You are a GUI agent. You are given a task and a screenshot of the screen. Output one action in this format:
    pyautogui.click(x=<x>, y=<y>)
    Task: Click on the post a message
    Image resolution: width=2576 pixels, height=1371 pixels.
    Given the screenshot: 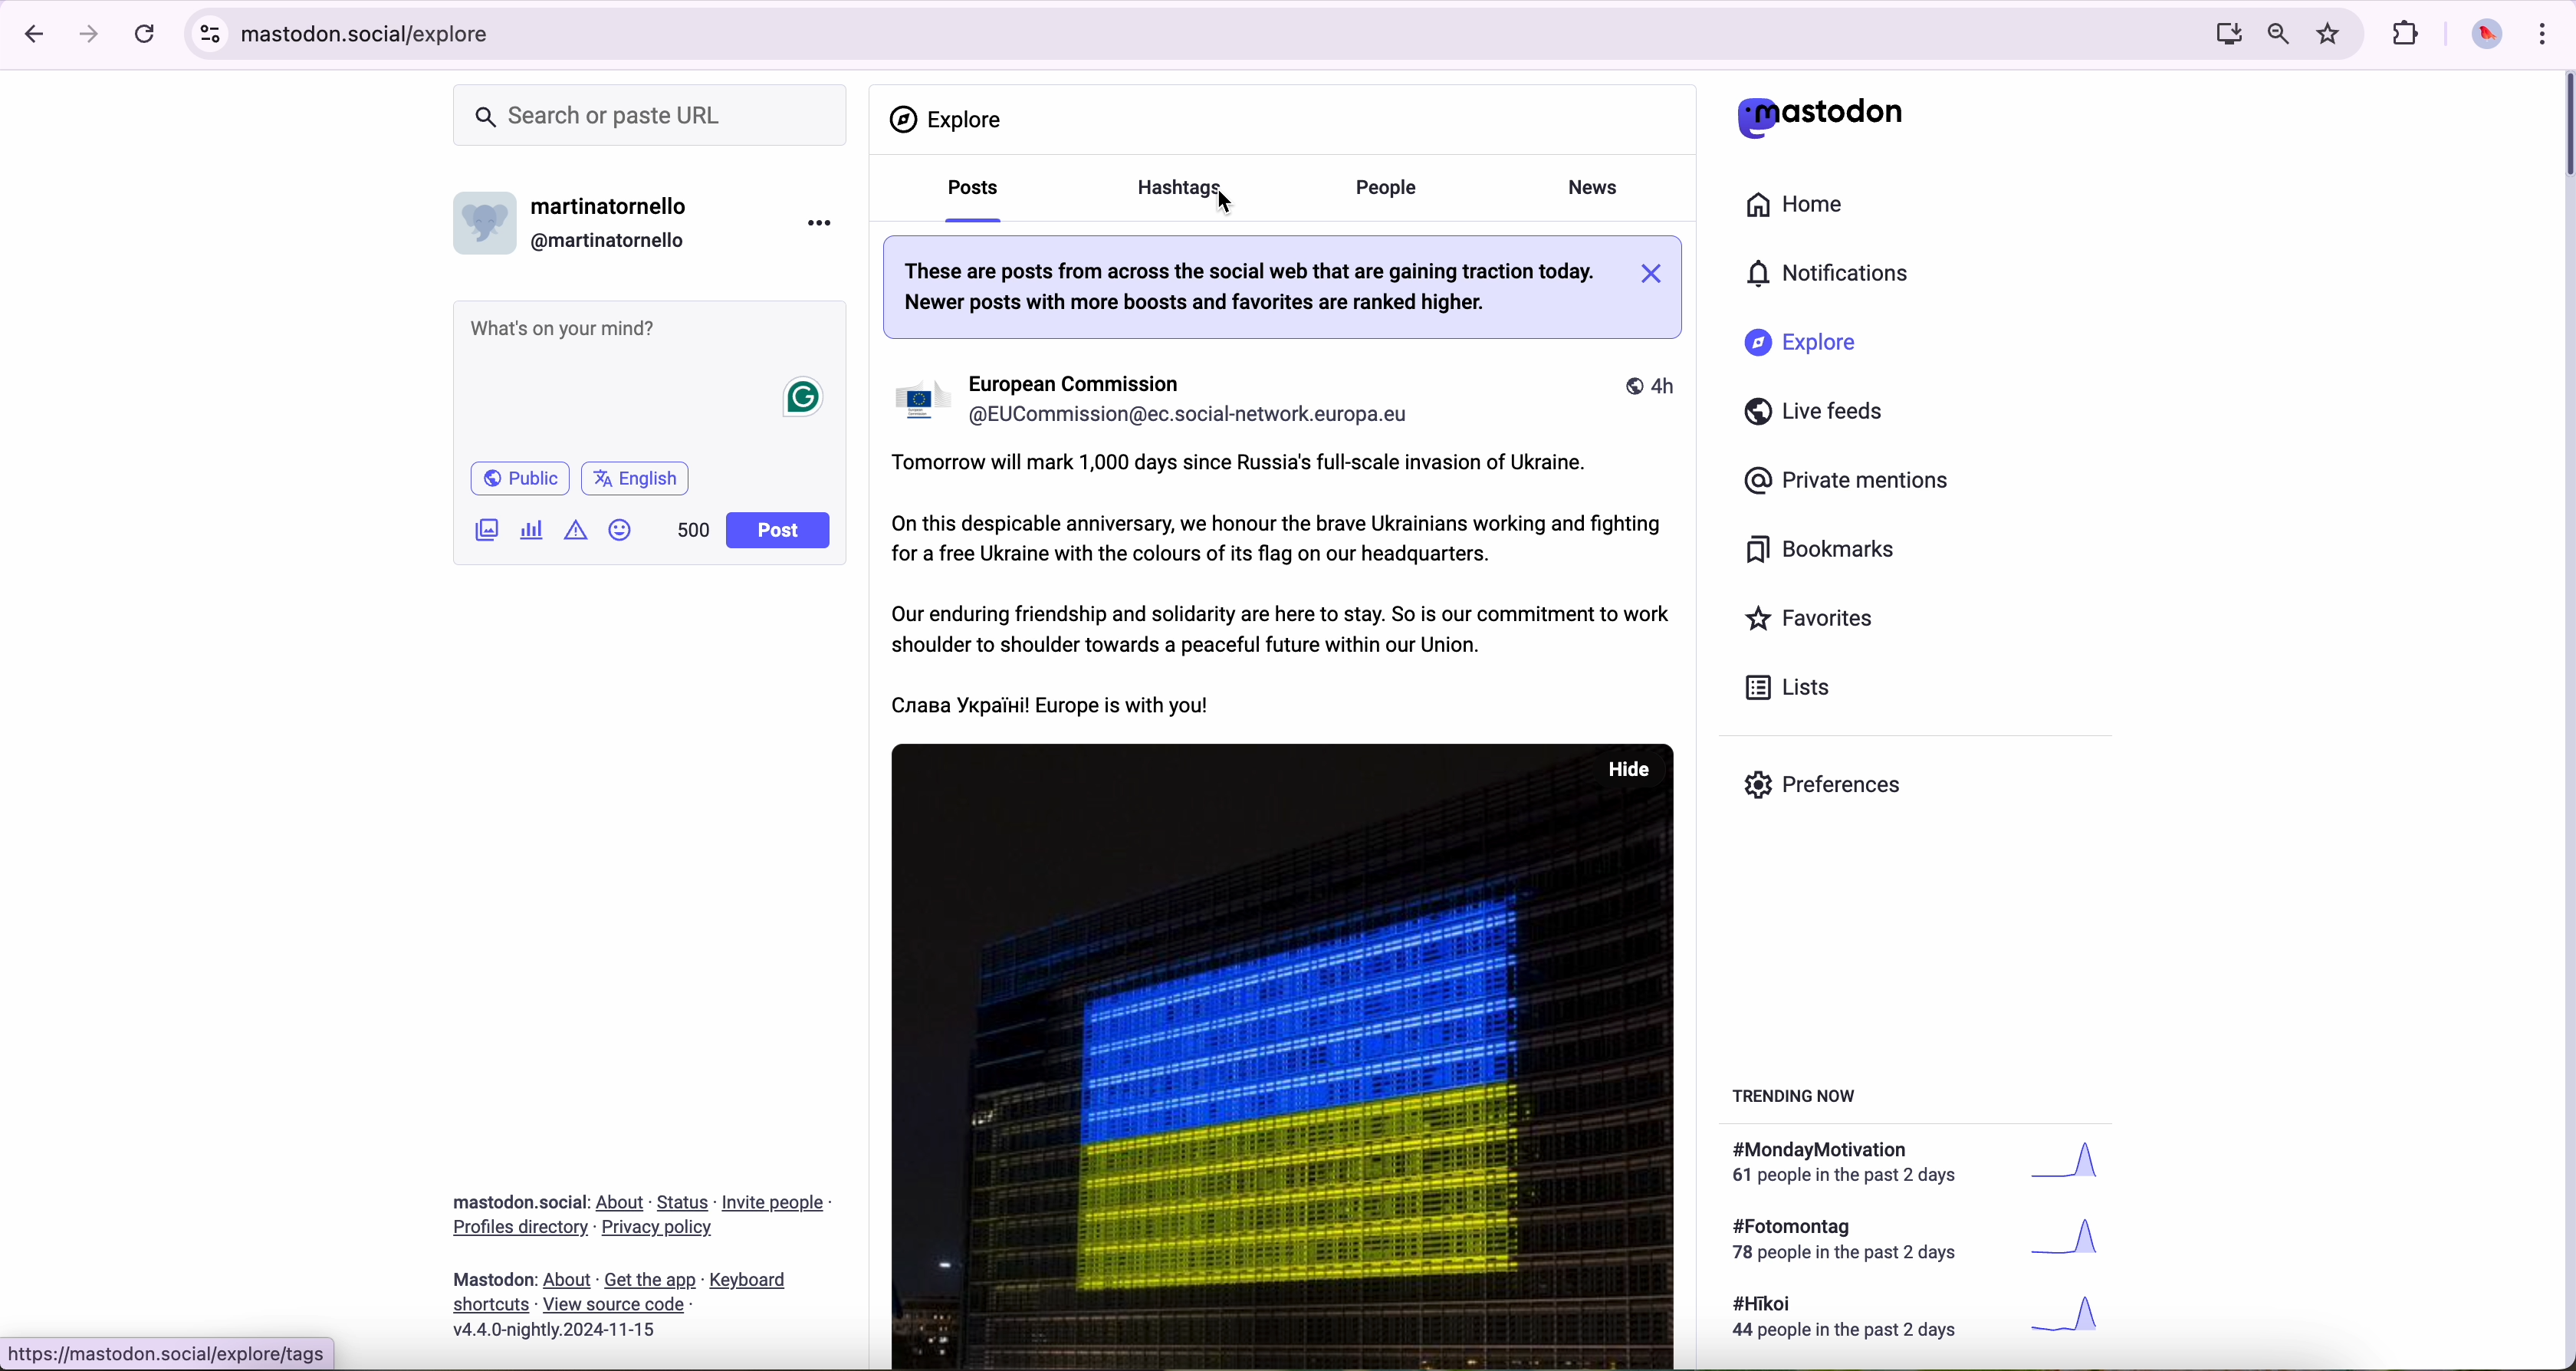 What is the action you would take?
    pyautogui.click(x=652, y=331)
    